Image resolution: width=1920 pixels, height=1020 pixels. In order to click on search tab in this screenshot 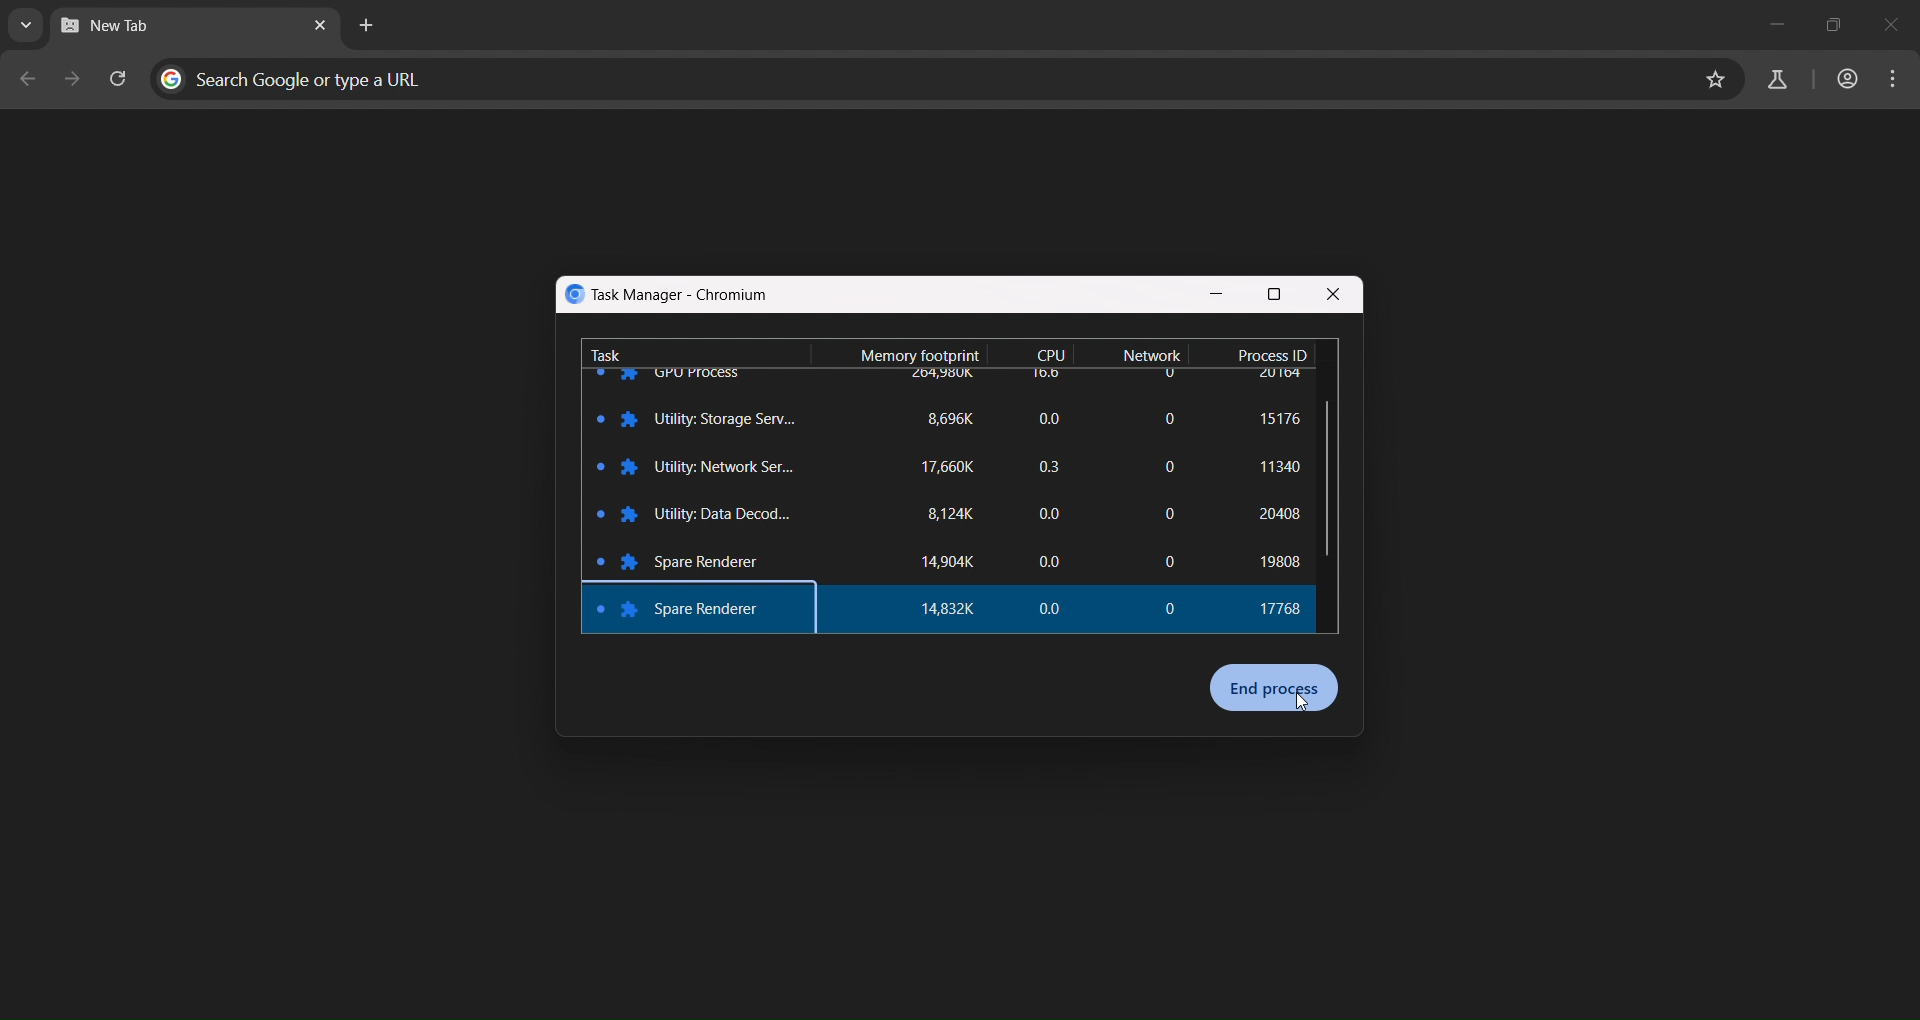, I will do `click(27, 29)`.